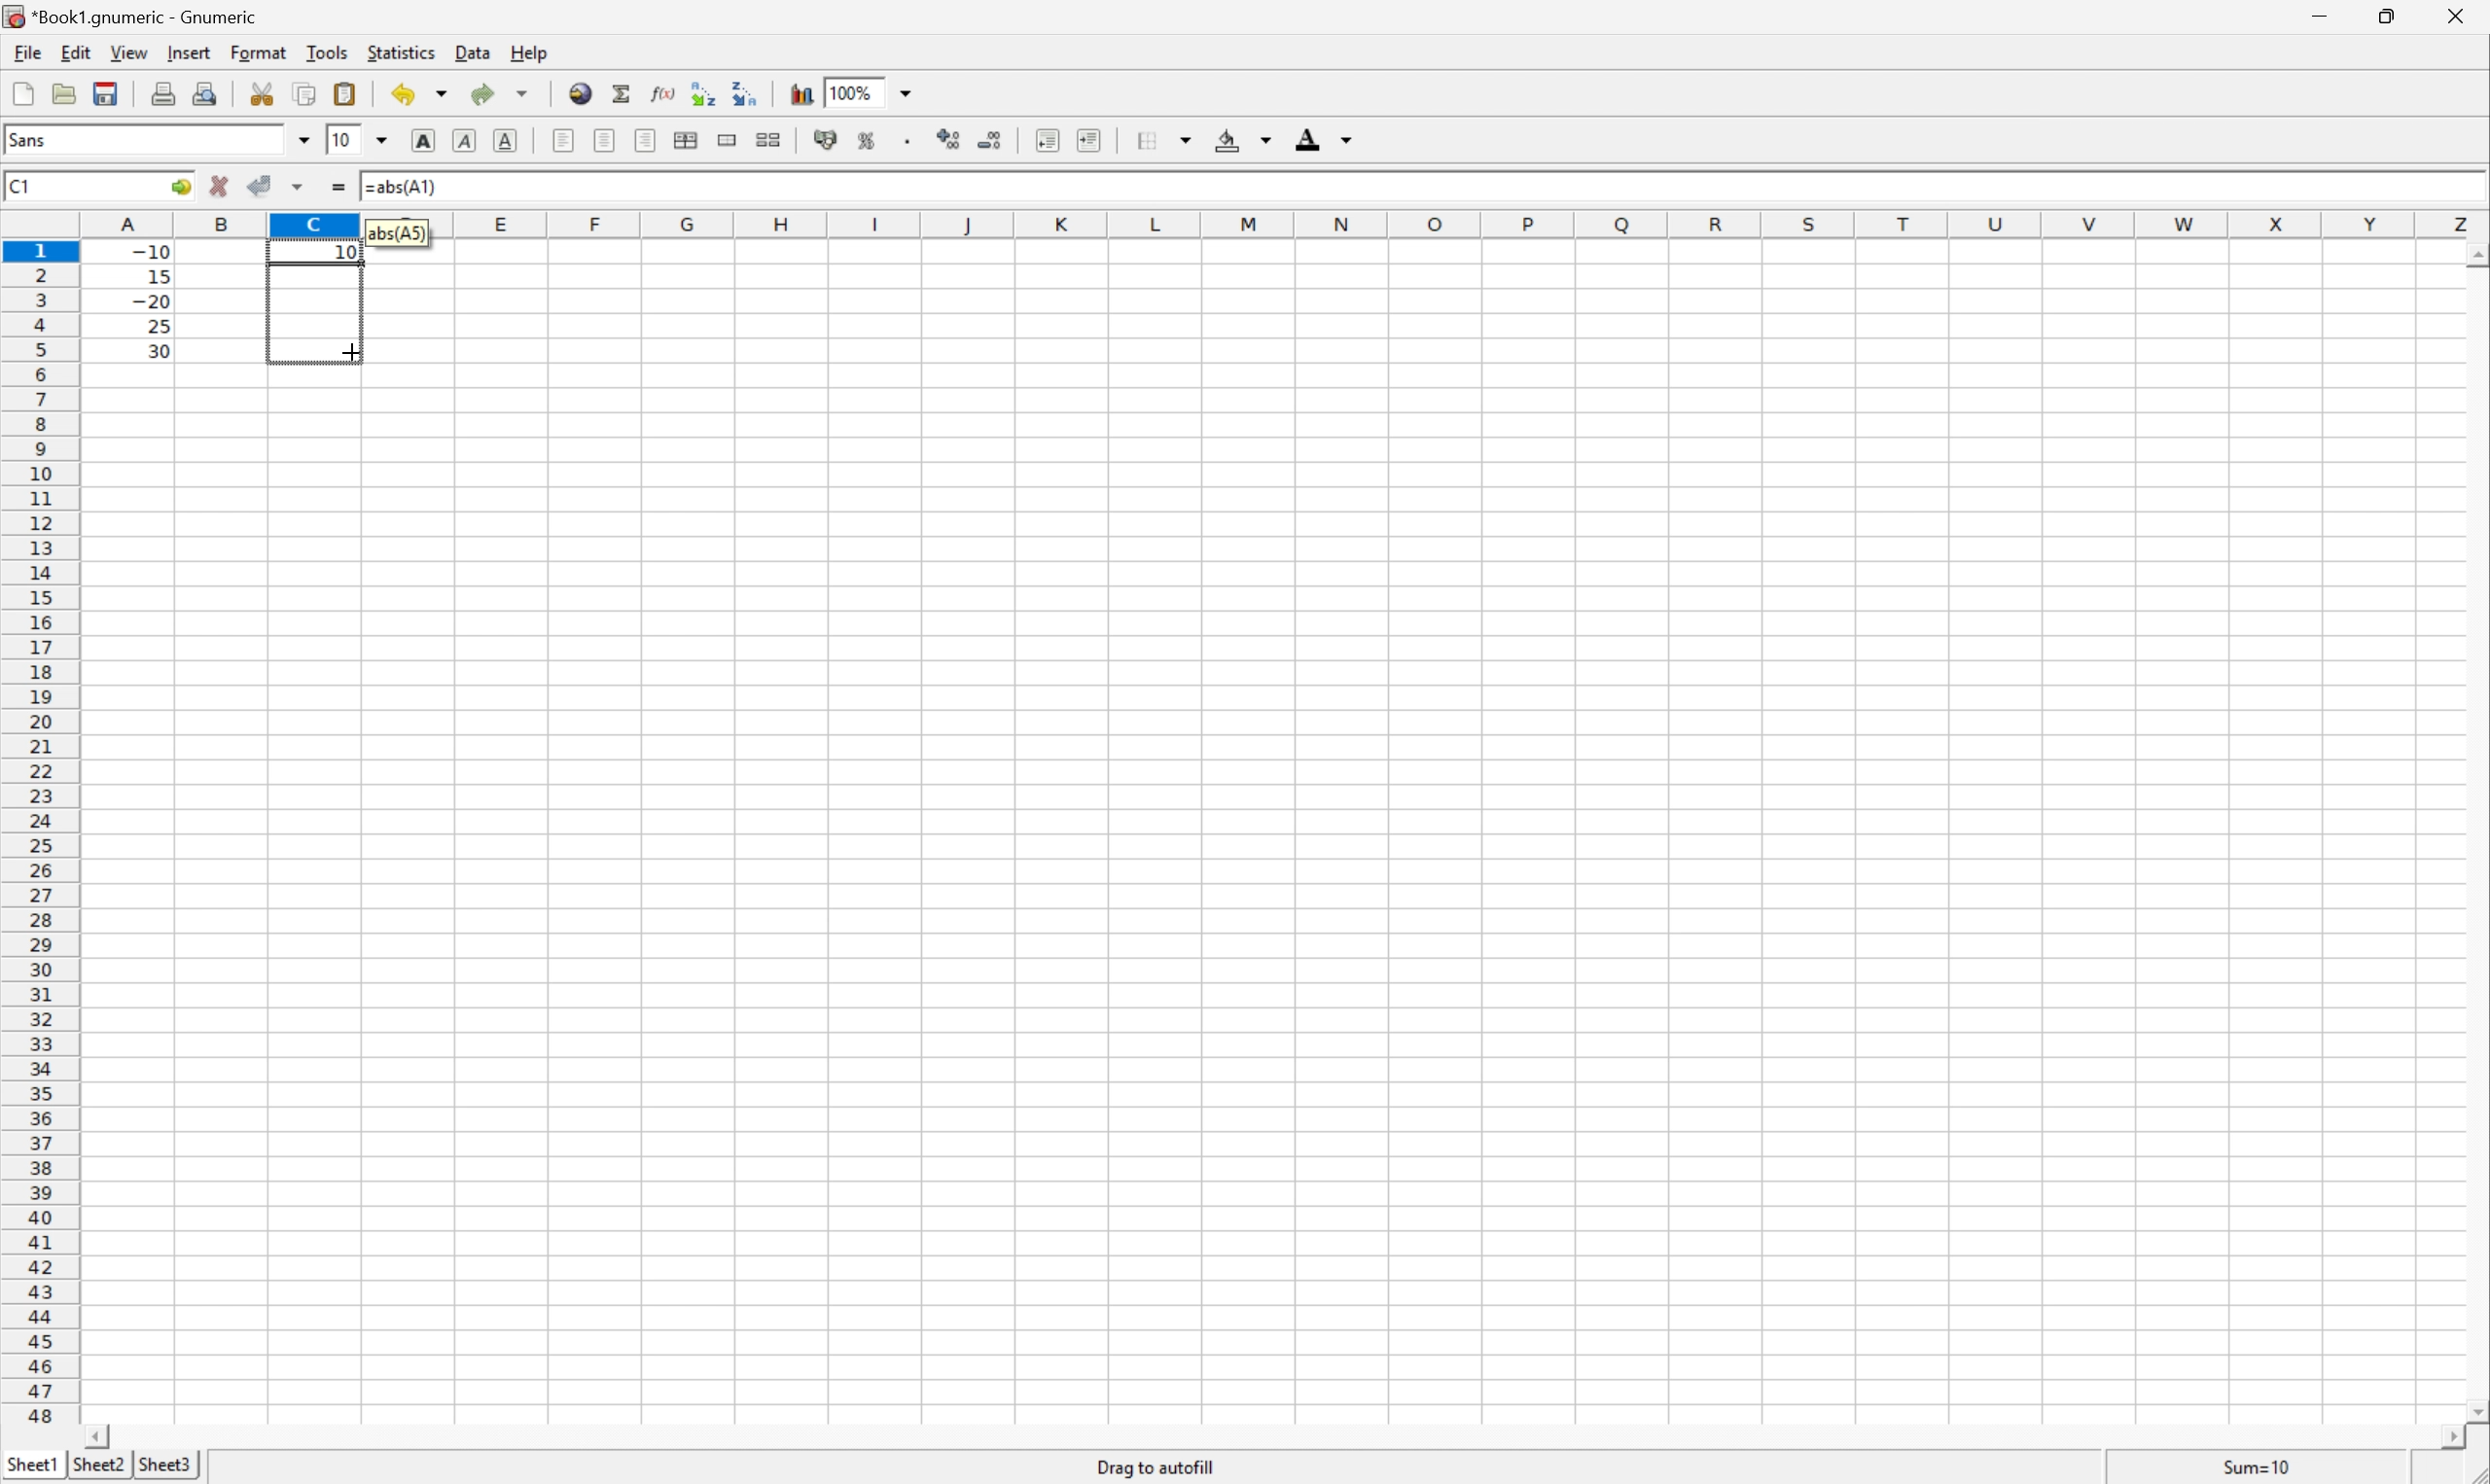 The width and height of the screenshot is (2490, 1484). Describe the element at coordinates (562, 138) in the screenshot. I see `Align left` at that location.